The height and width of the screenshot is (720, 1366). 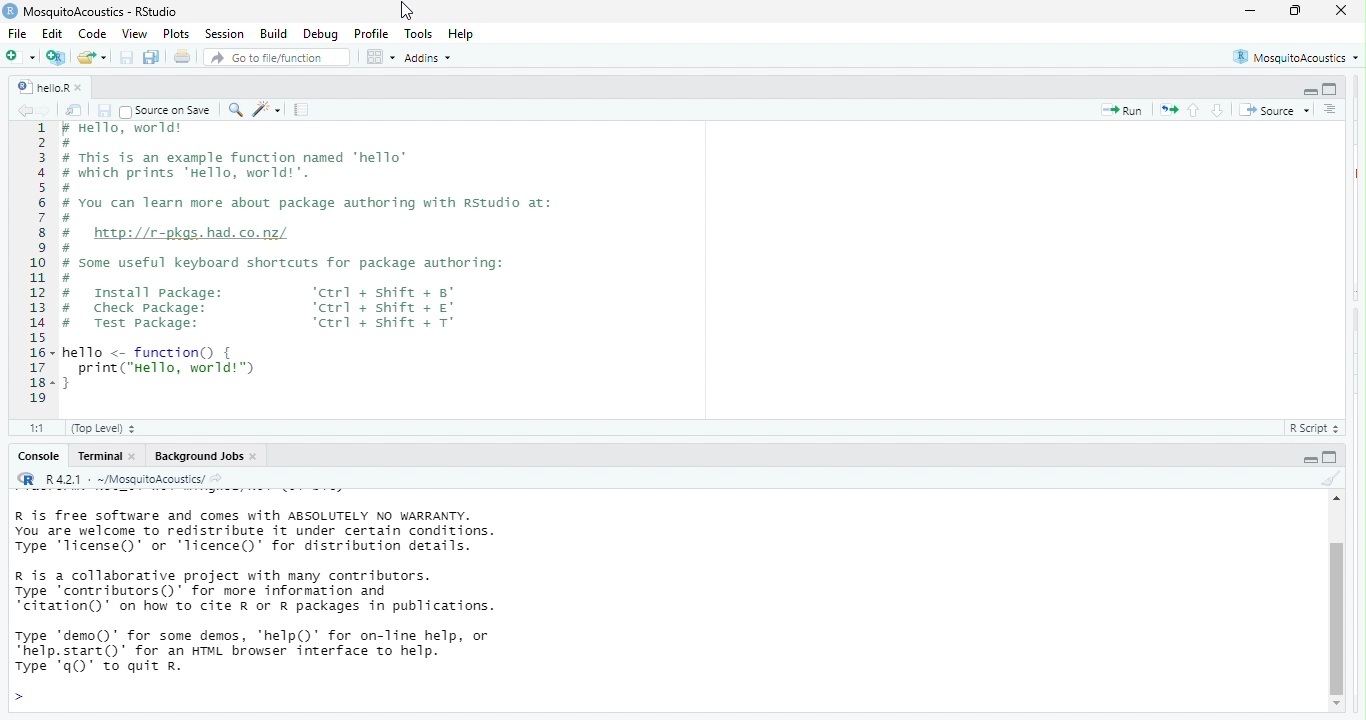 What do you see at coordinates (26, 480) in the screenshot?
I see `r studio logo` at bounding box center [26, 480].